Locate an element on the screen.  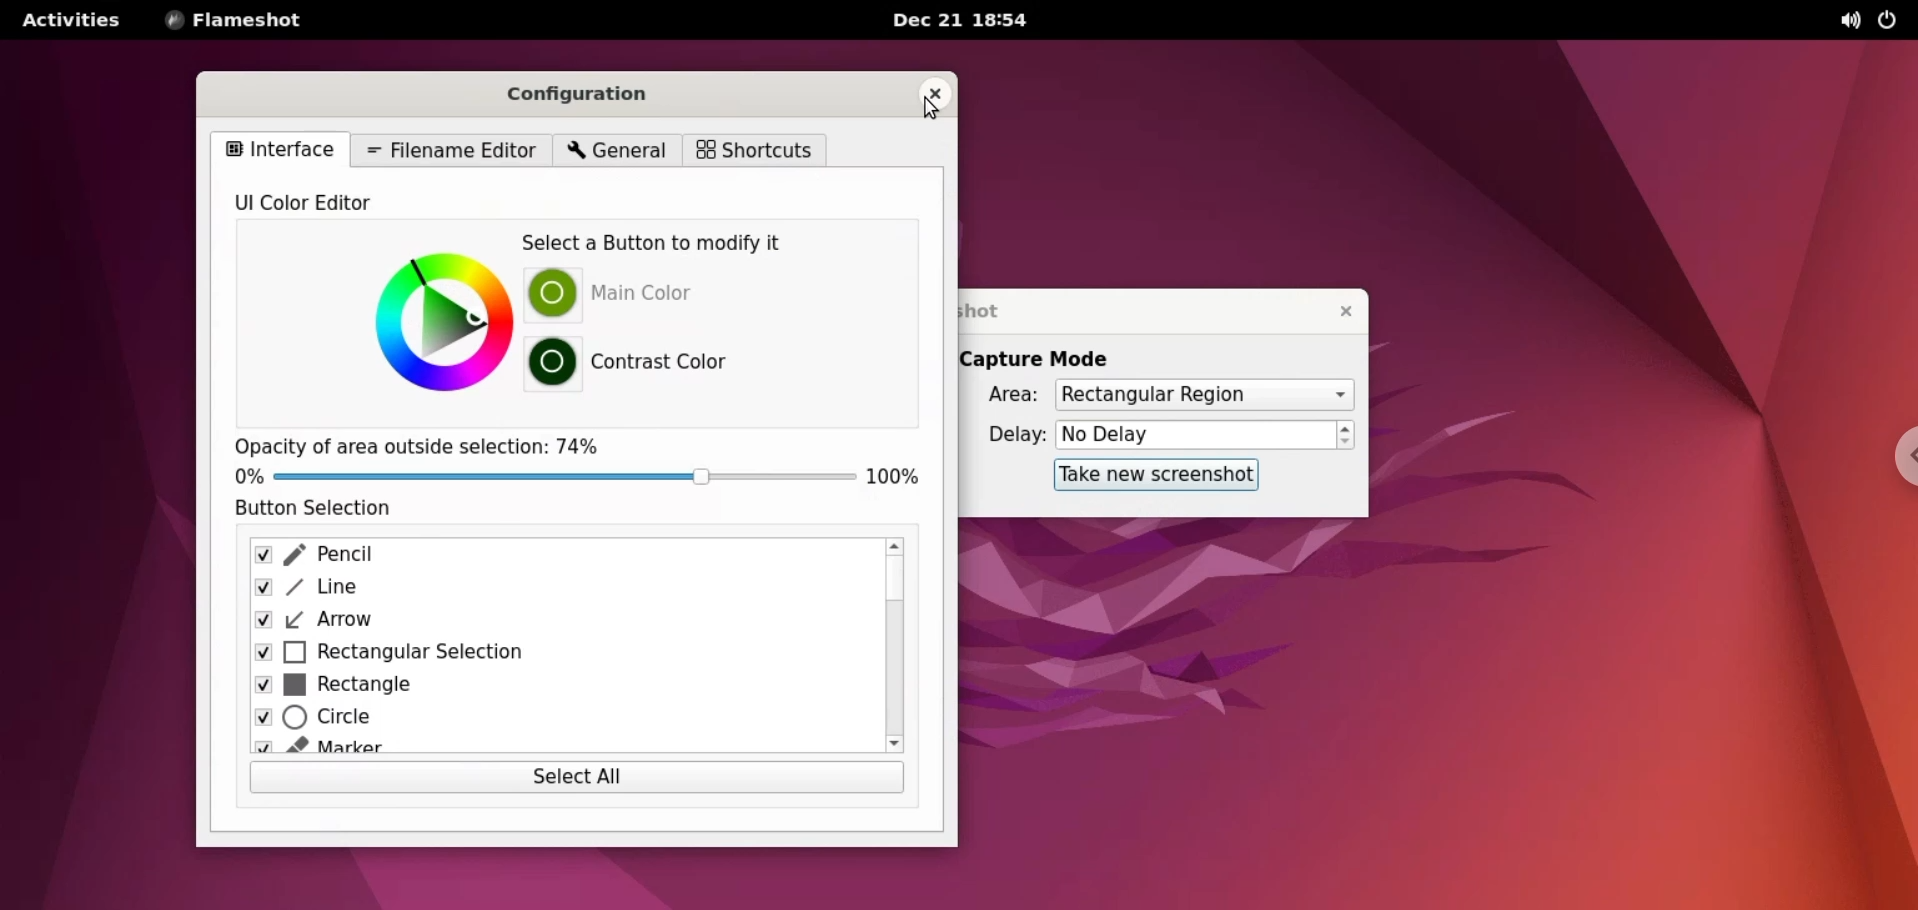
take new screenshot is located at coordinates (1153, 475).